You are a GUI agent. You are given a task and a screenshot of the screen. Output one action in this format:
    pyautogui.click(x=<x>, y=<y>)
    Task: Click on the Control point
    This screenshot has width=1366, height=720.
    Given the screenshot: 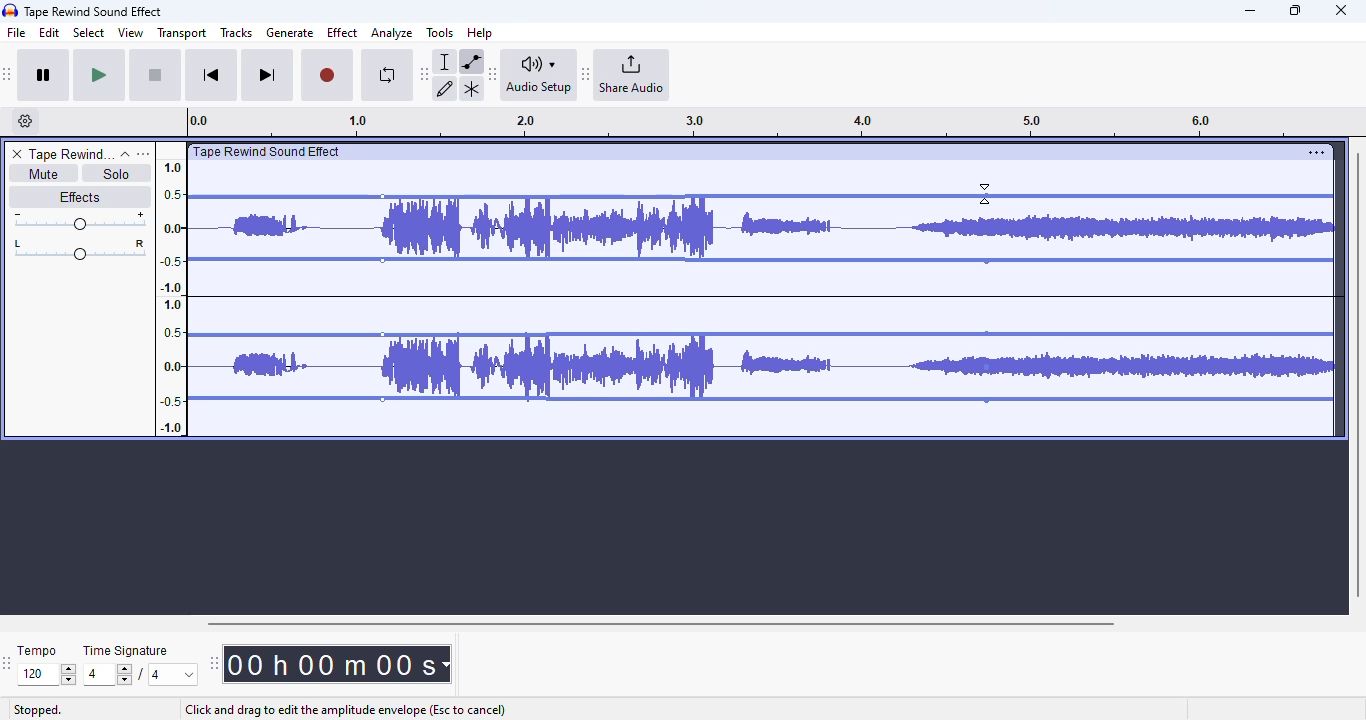 What is the action you would take?
    pyautogui.click(x=382, y=335)
    